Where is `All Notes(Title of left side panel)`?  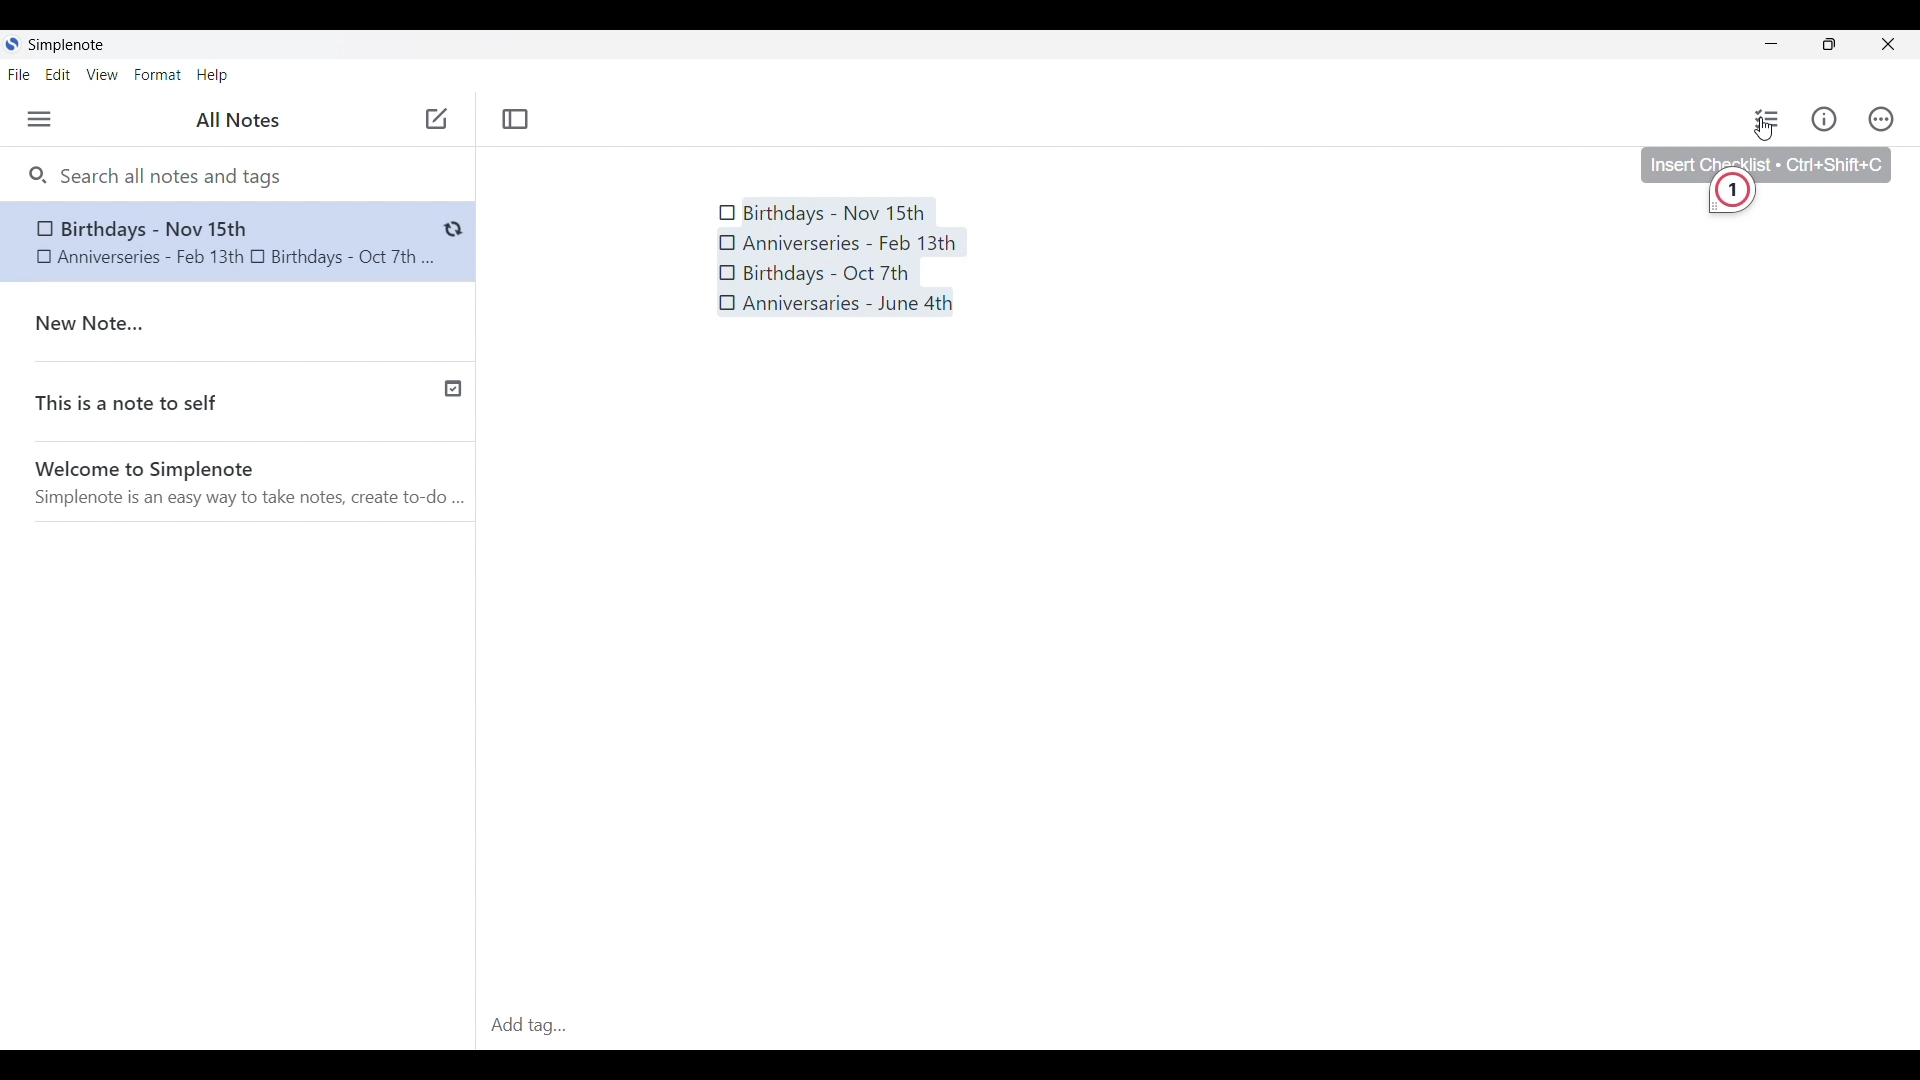 All Notes(Title of left side panel) is located at coordinates (237, 120).